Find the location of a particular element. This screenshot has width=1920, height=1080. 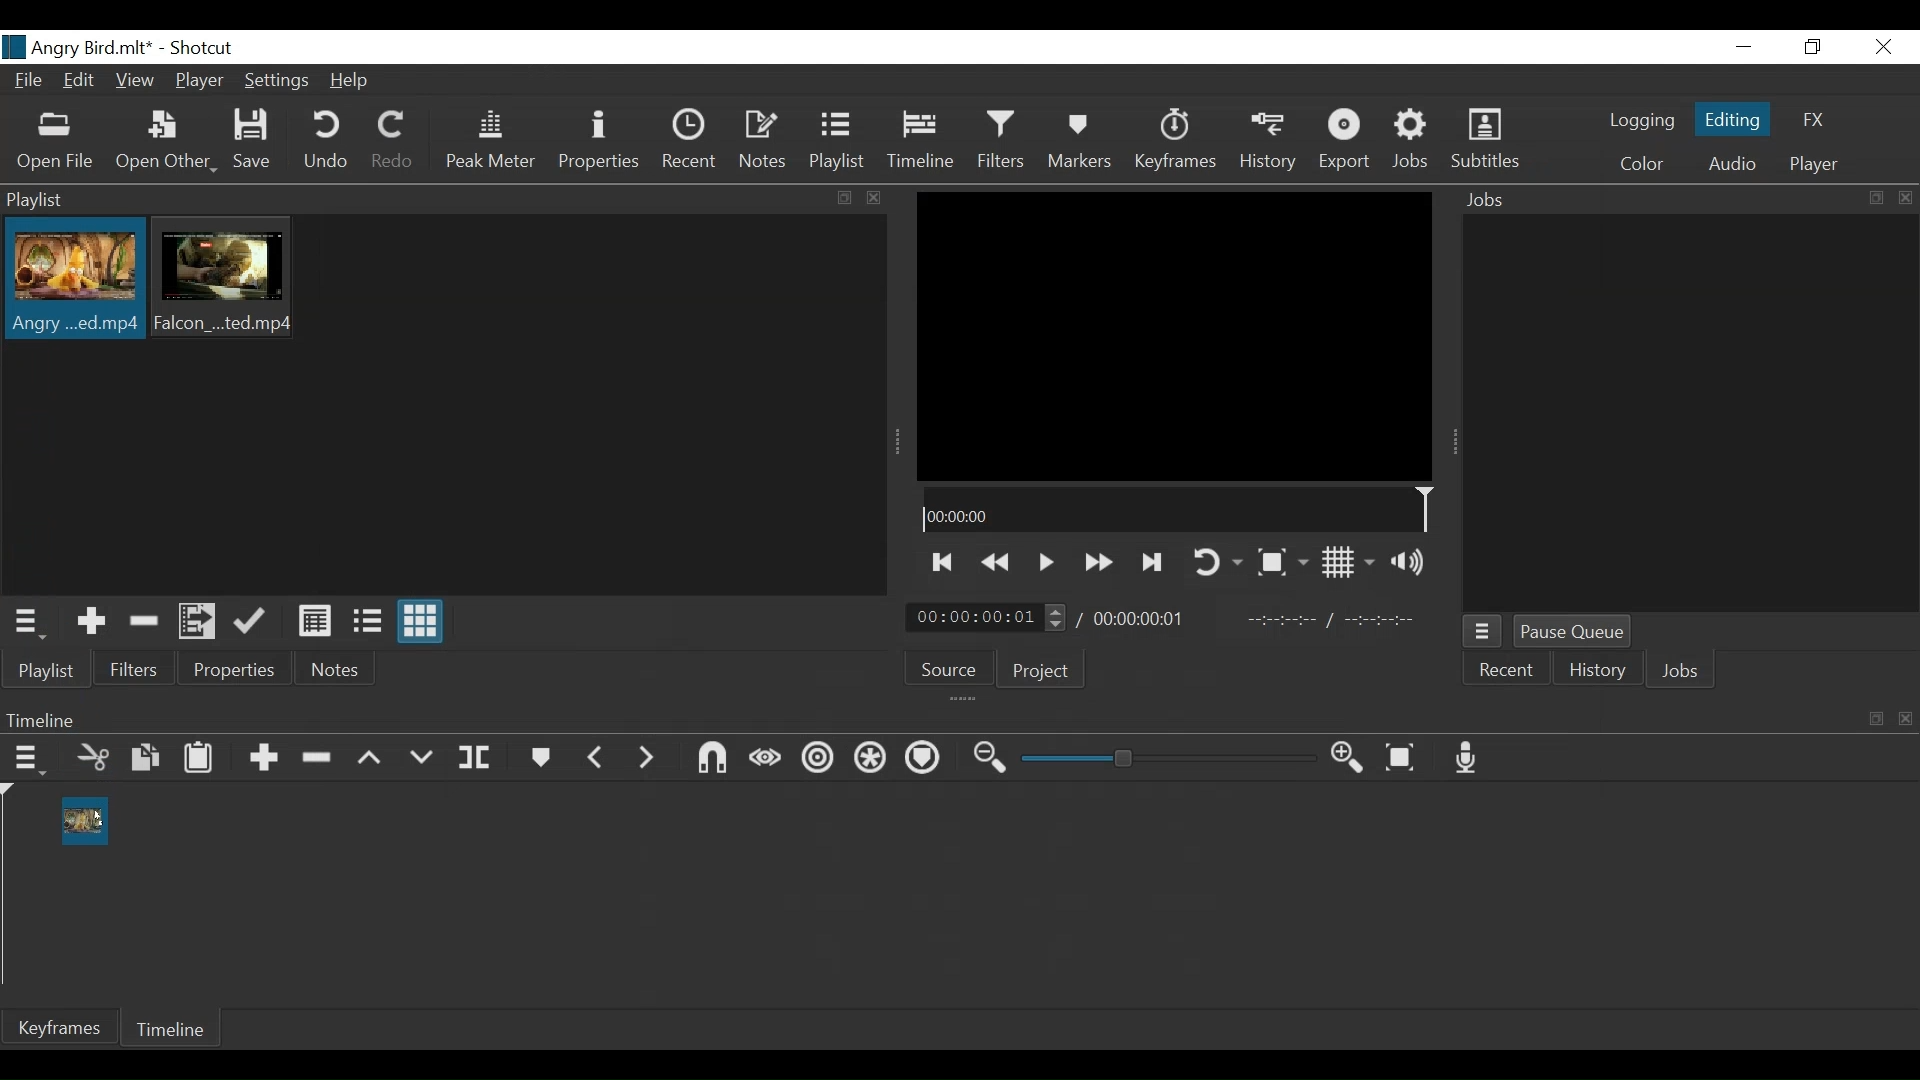

View is located at coordinates (135, 83).